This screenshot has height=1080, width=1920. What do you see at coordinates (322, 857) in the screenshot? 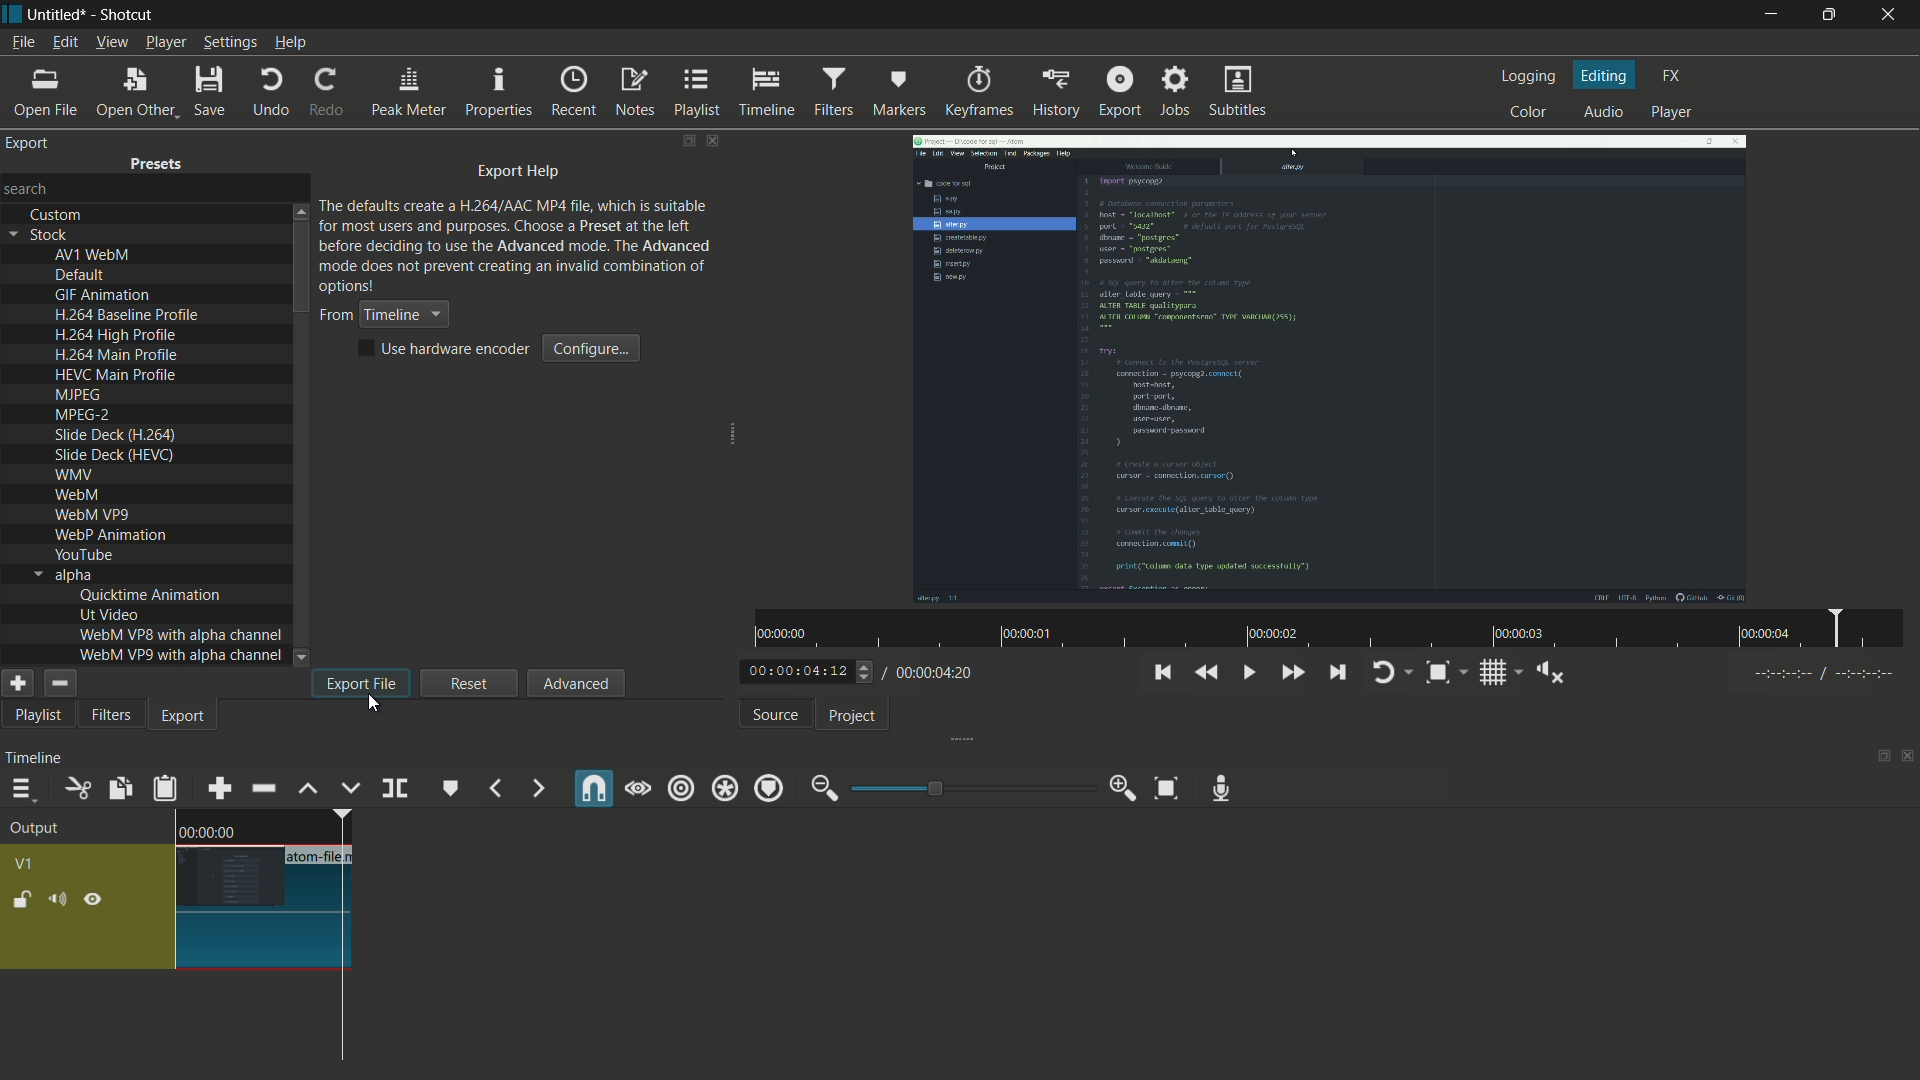
I see `file name` at bounding box center [322, 857].